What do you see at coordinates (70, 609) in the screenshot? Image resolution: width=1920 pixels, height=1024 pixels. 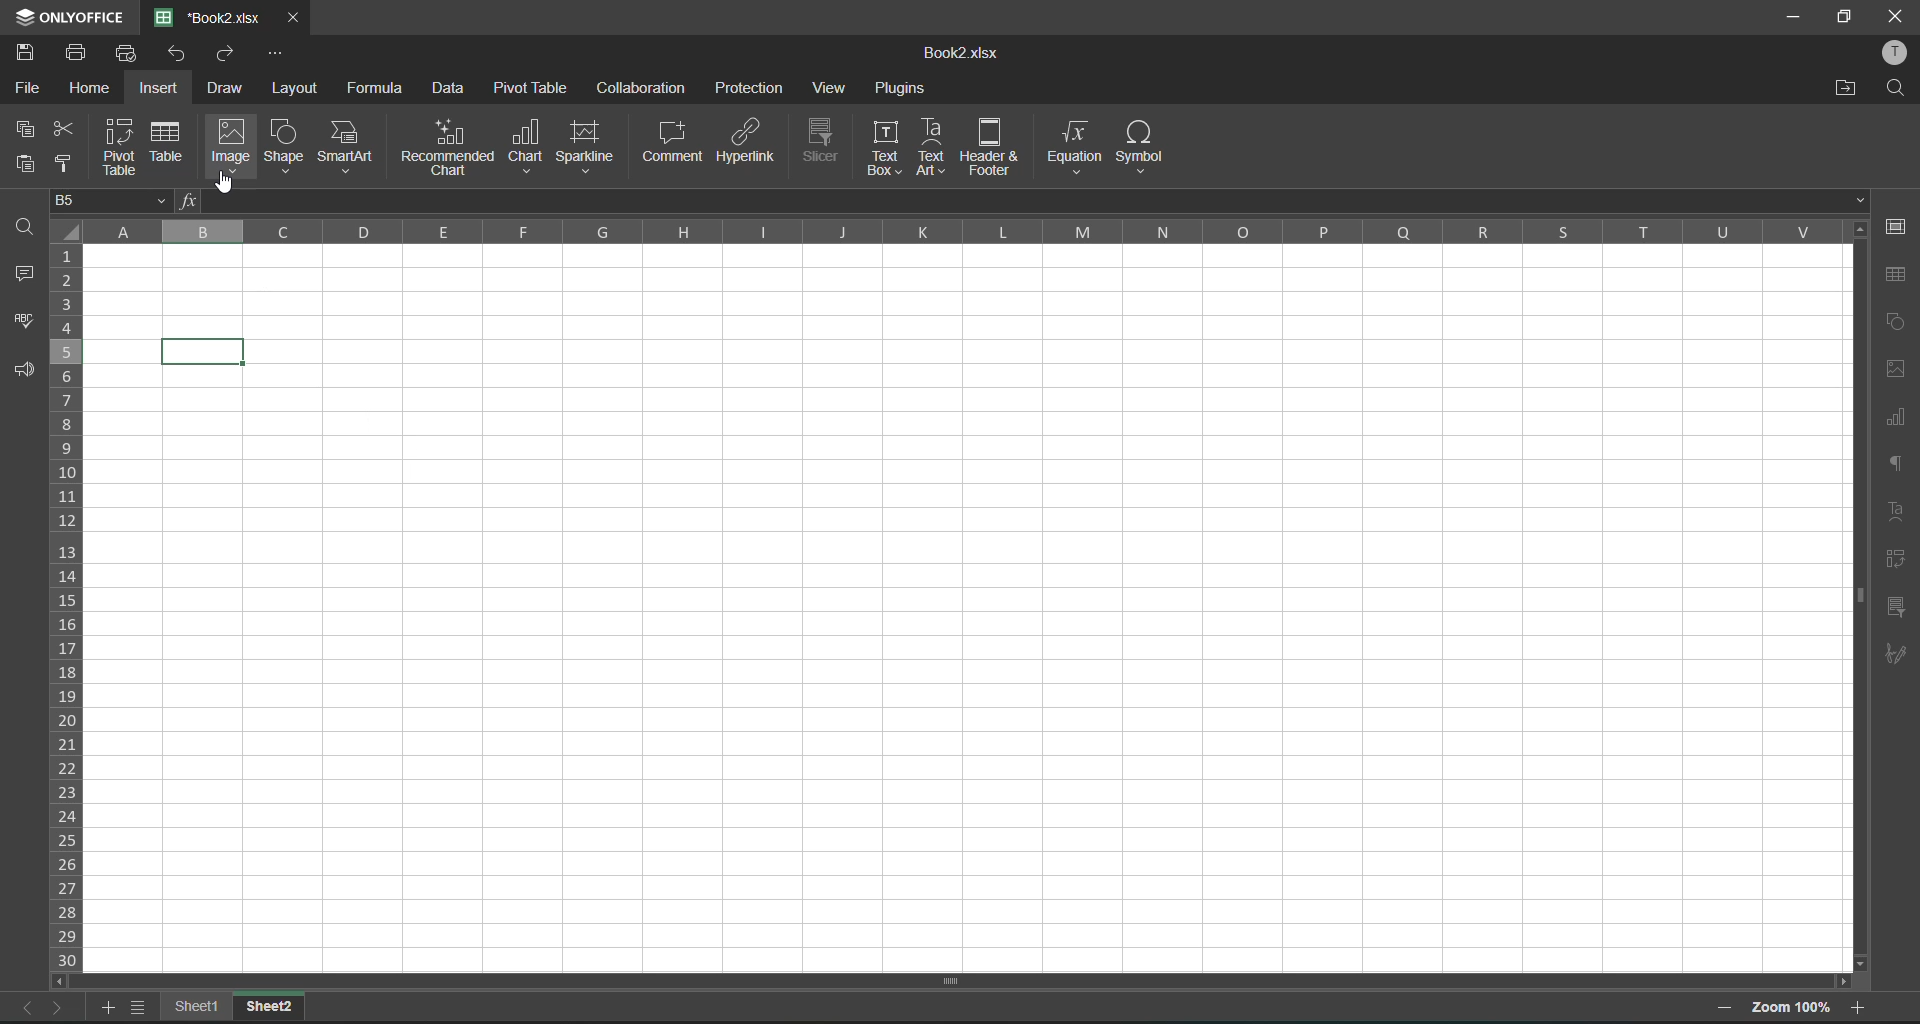 I see `row numbers` at bounding box center [70, 609].